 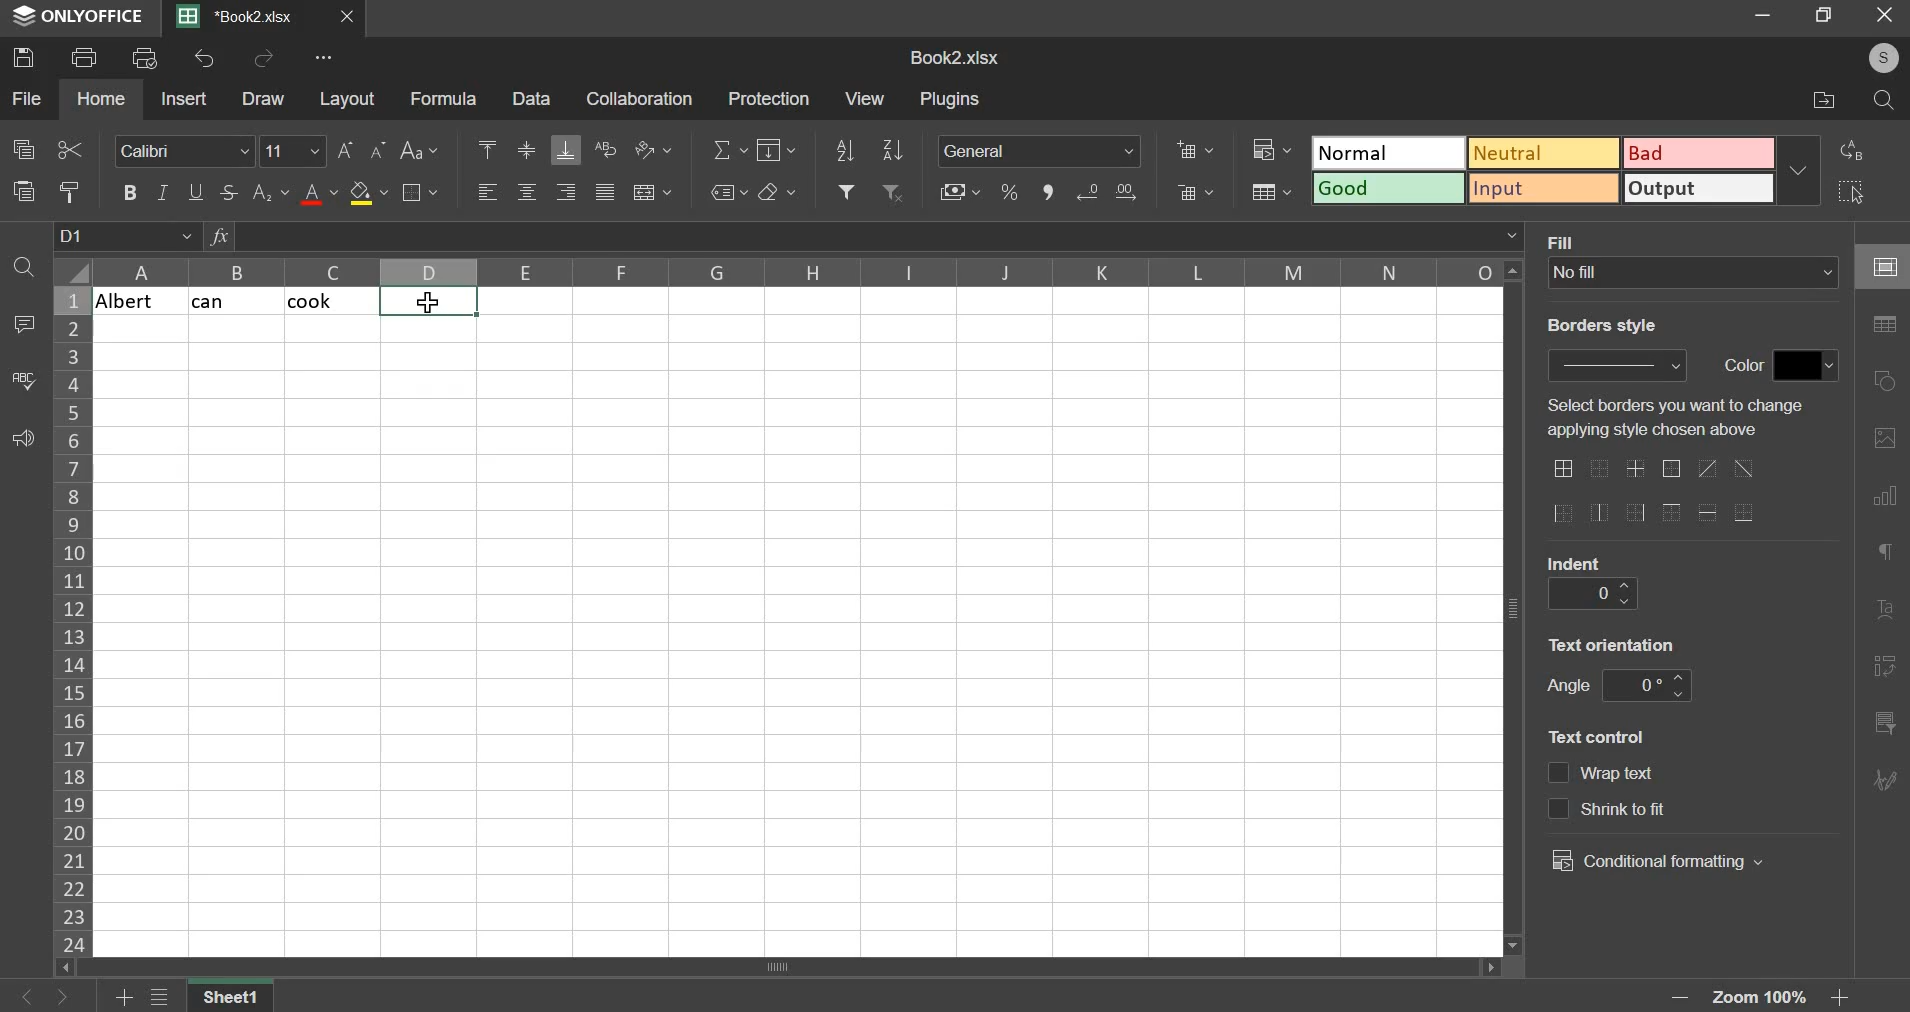 What do you see at coordinates (1568, 171) in the screenshot?
I see `type` at bounding box center [1568, 171].